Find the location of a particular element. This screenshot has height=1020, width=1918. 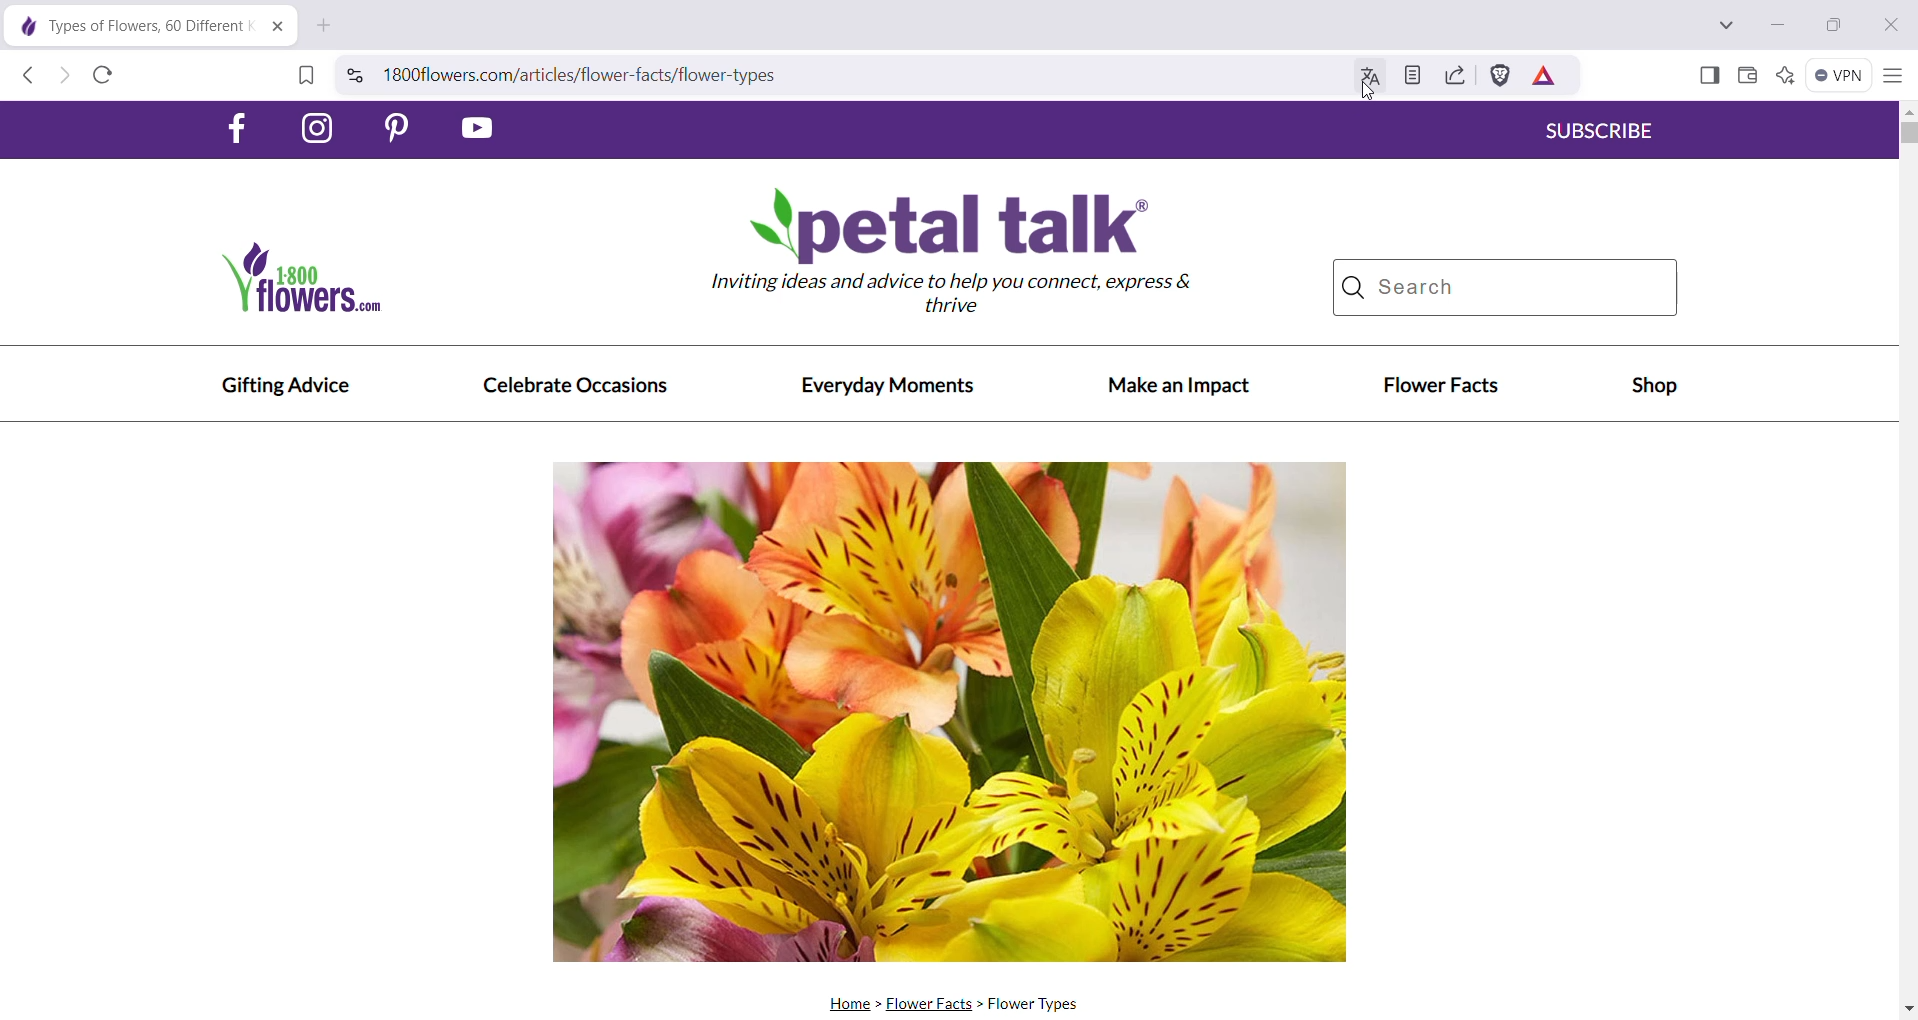

Search Brave or type a URL is located at coordinates (832, 76).